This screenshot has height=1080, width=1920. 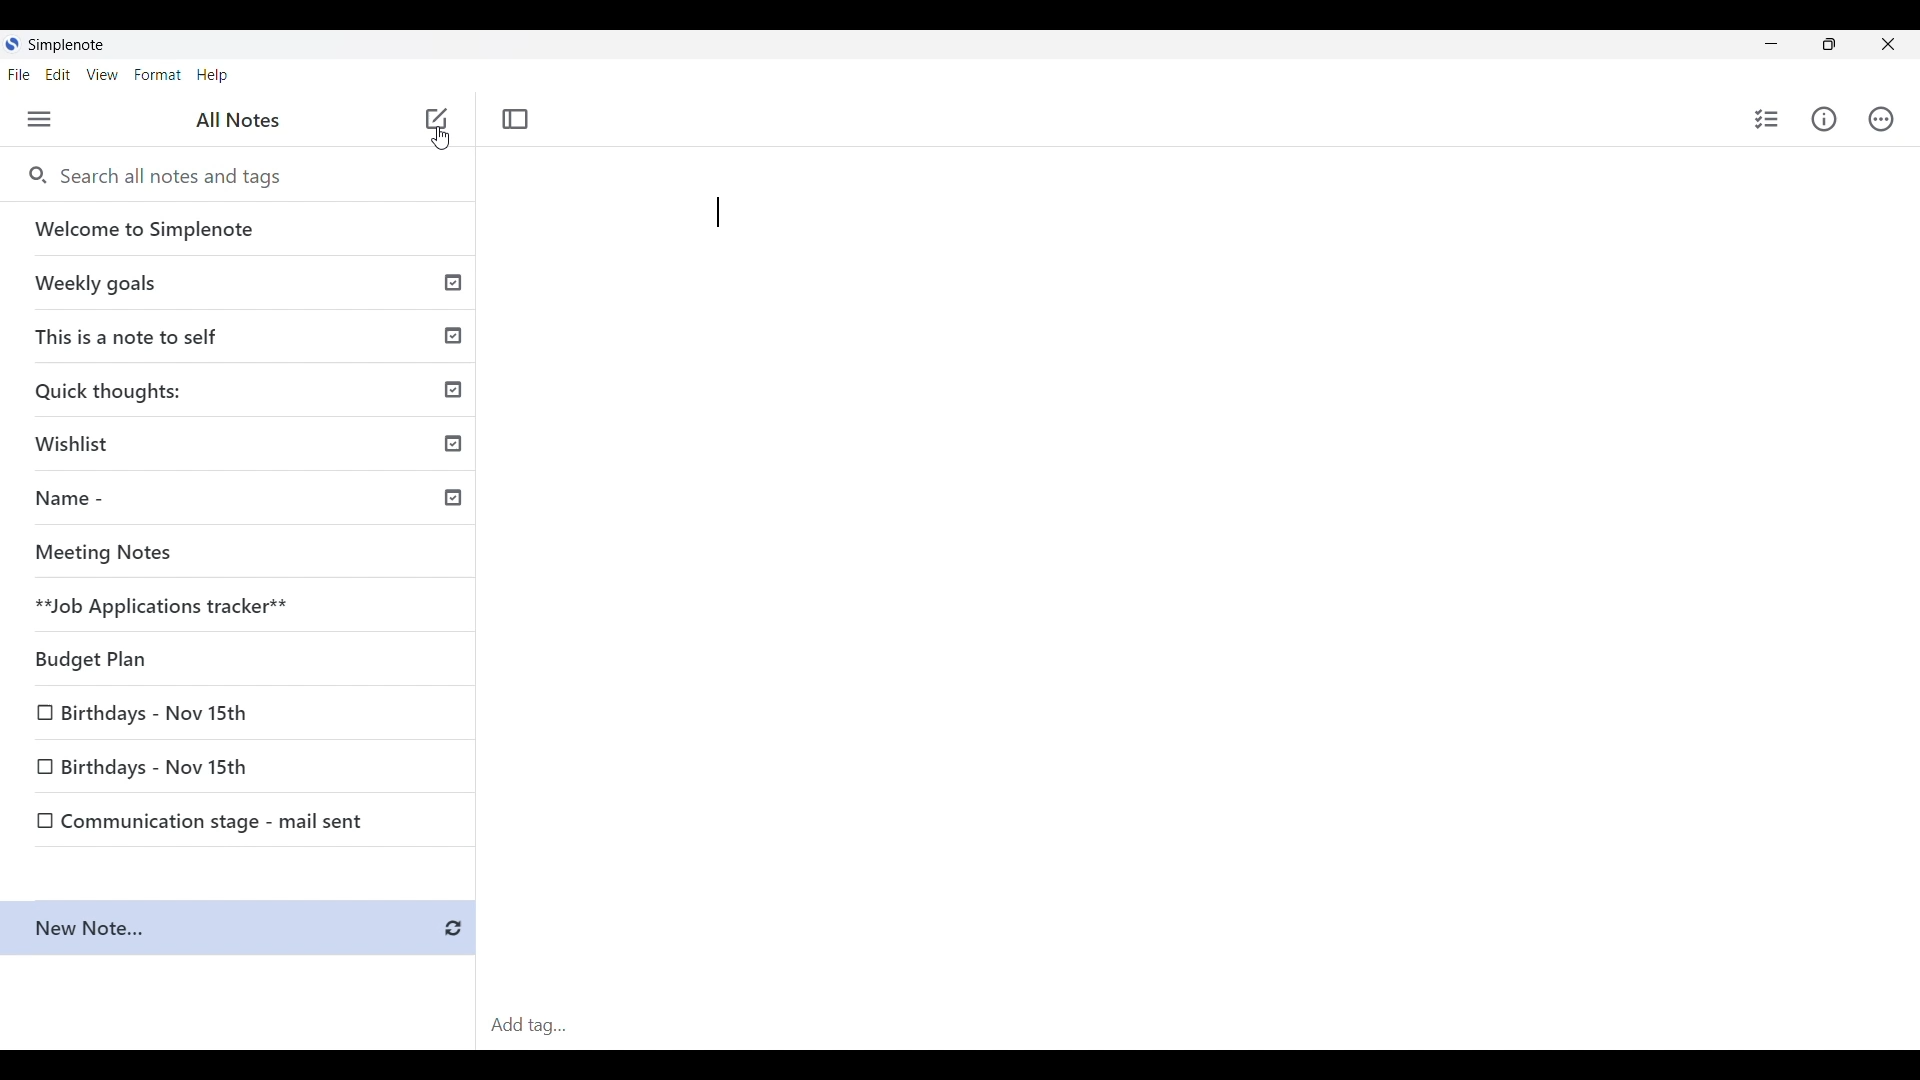 What do you see at coordinates (436, 118) in the screenshot?
I see `Click to add note` at bounding box center [436, 118].